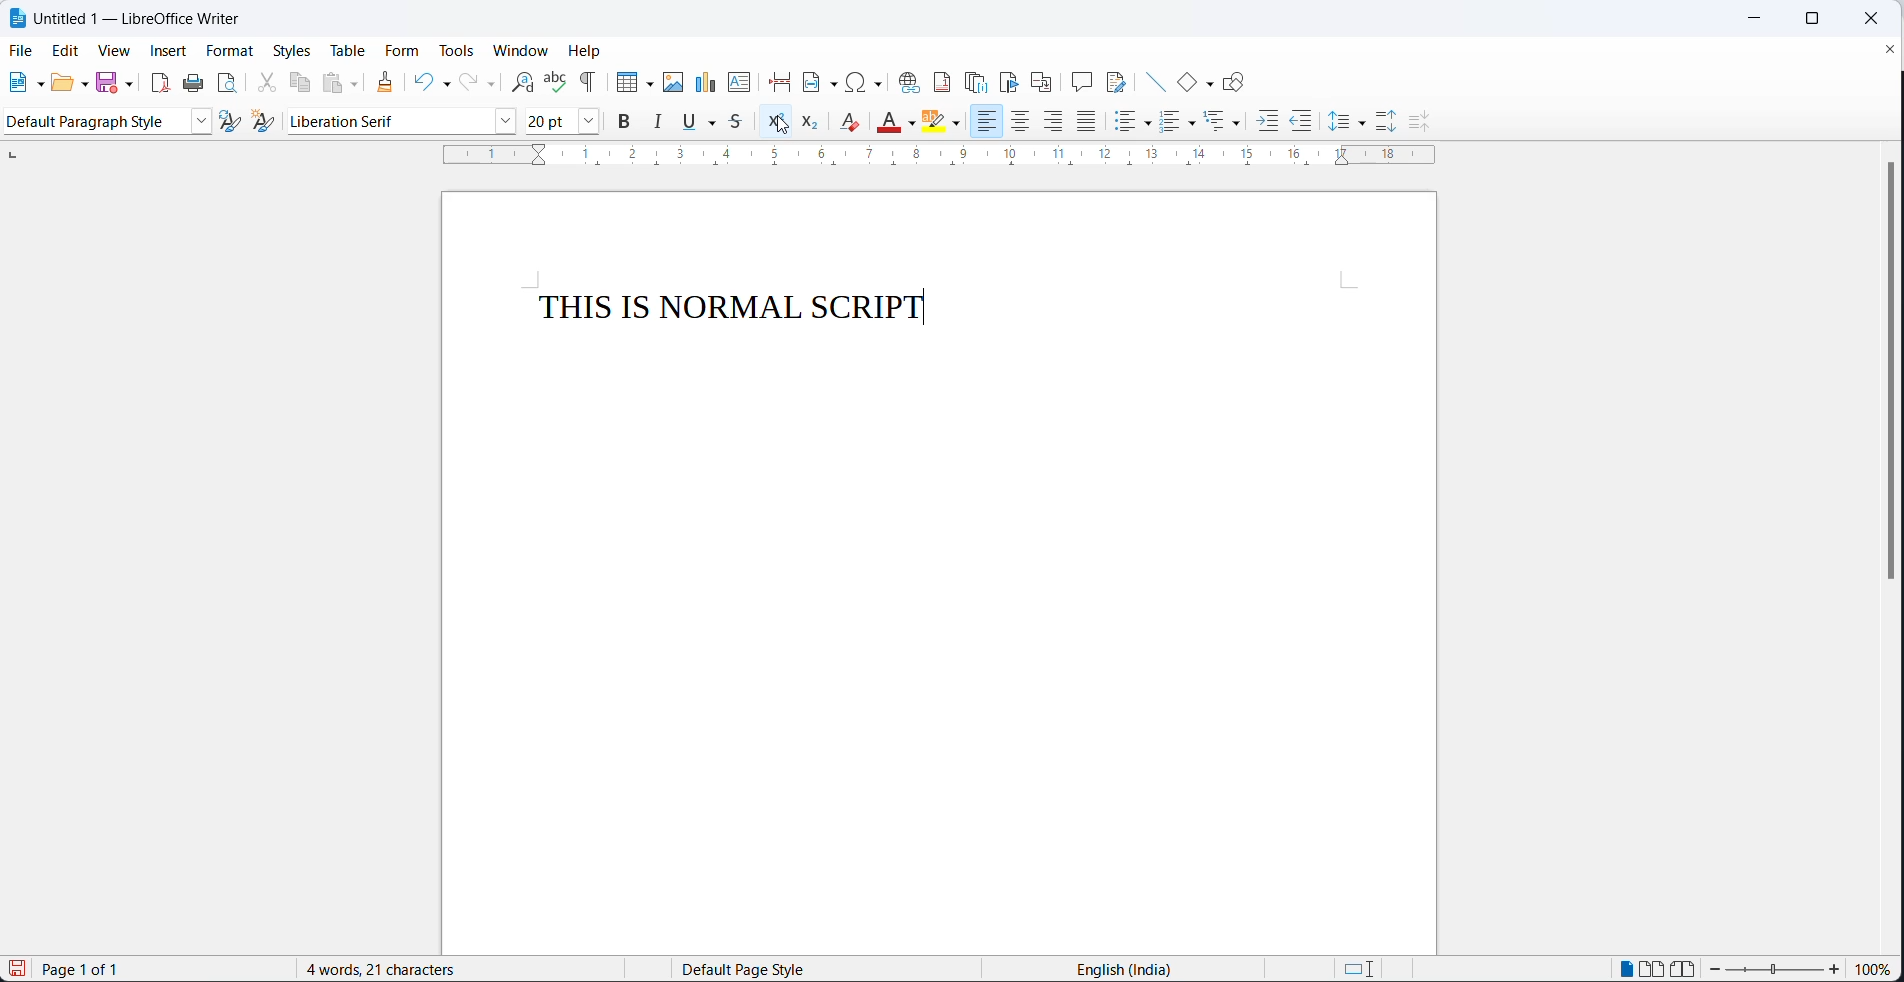 Image resolution: width=1904 pixels, height=982 pixels. What do you see at coordinates (152, 22) in the screenshot?
I see `| Untitled 1 — LibreOffice Writer` at bounding box center [152, 22].